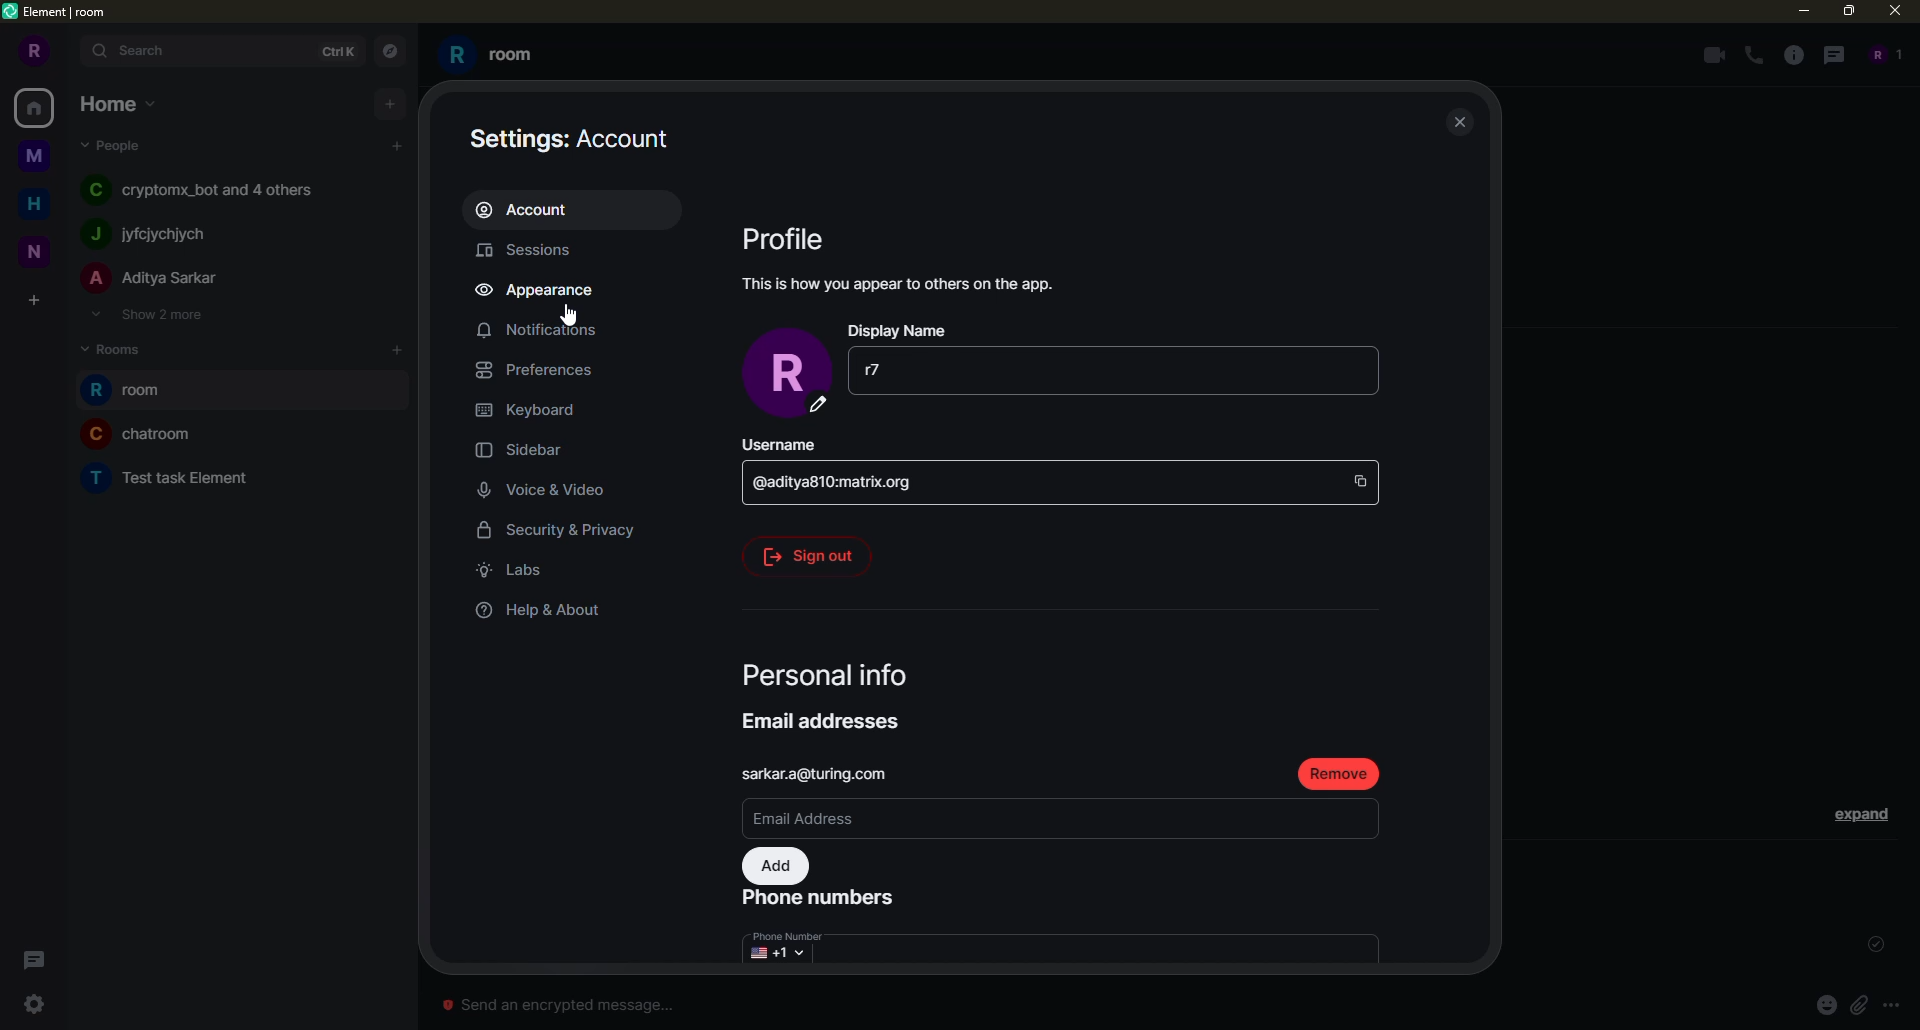  What do you see at coordinates (153, 234) in the screenshot?
I see `people` at bounding box center [153, 234].